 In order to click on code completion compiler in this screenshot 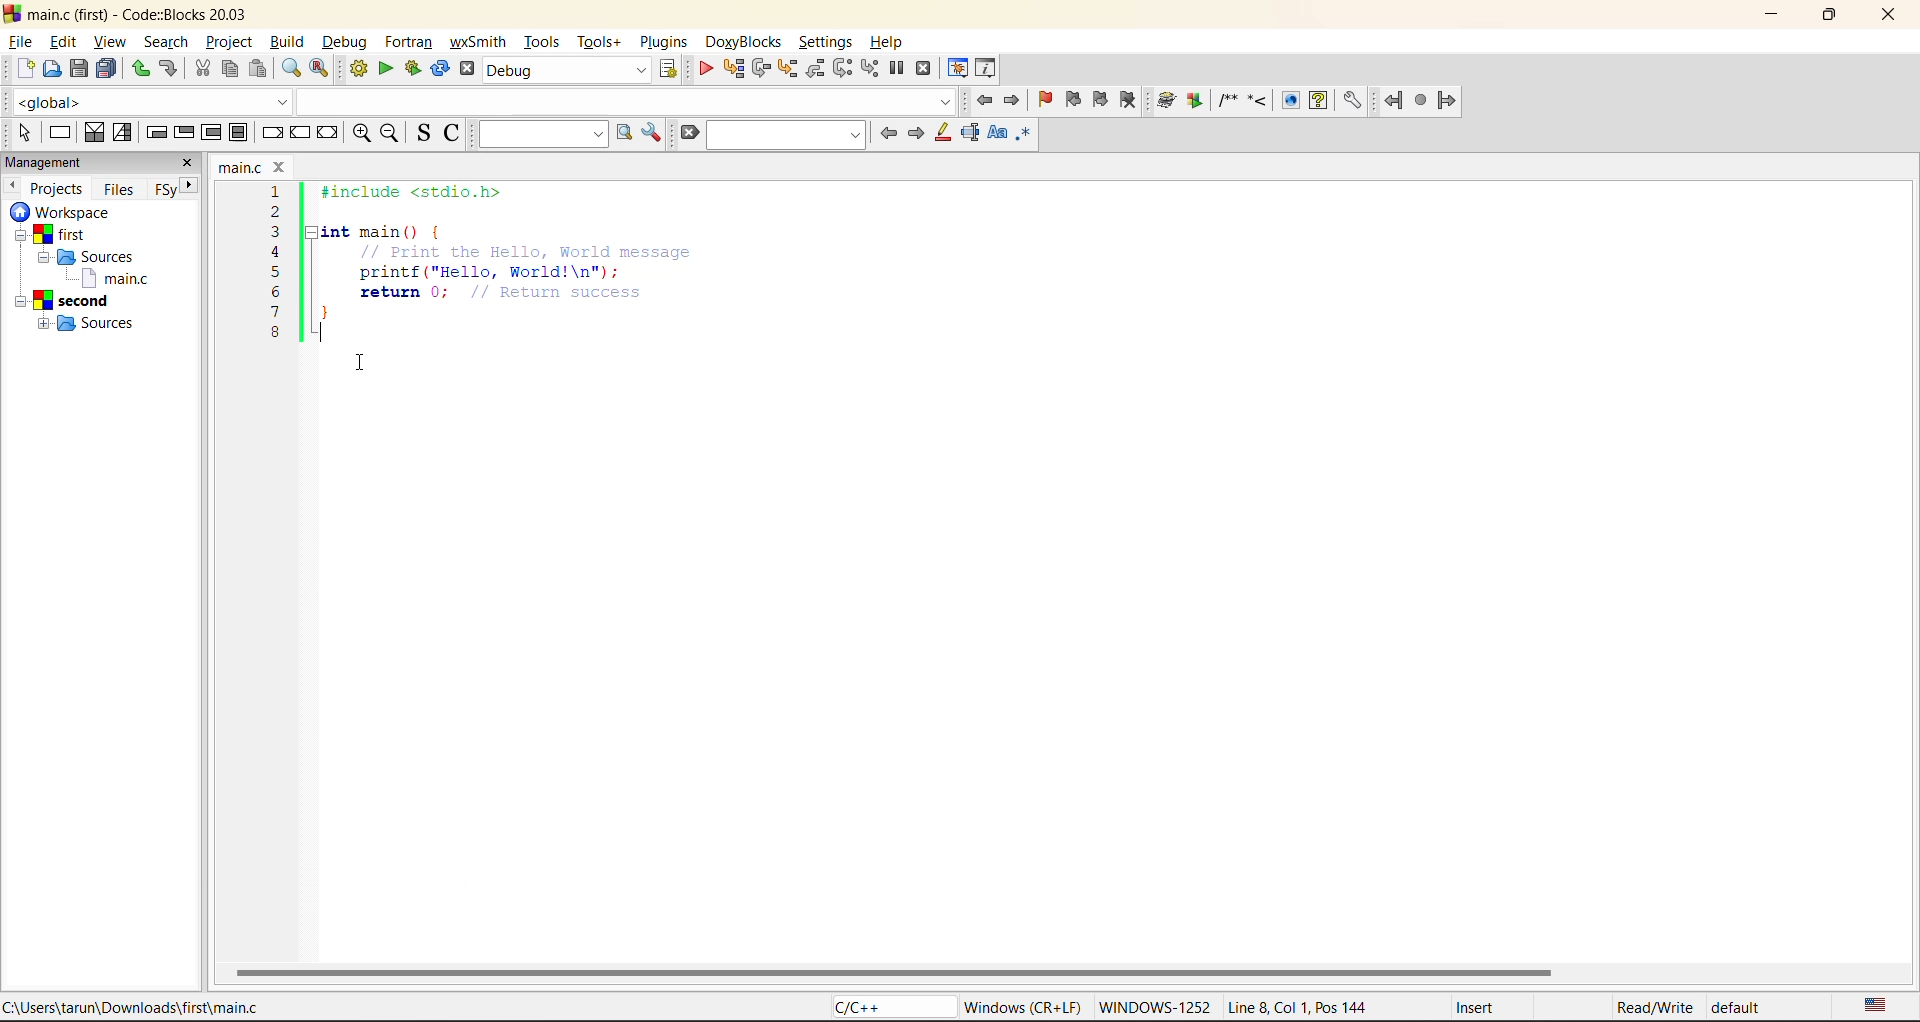, I will do `click(475, 102)`.